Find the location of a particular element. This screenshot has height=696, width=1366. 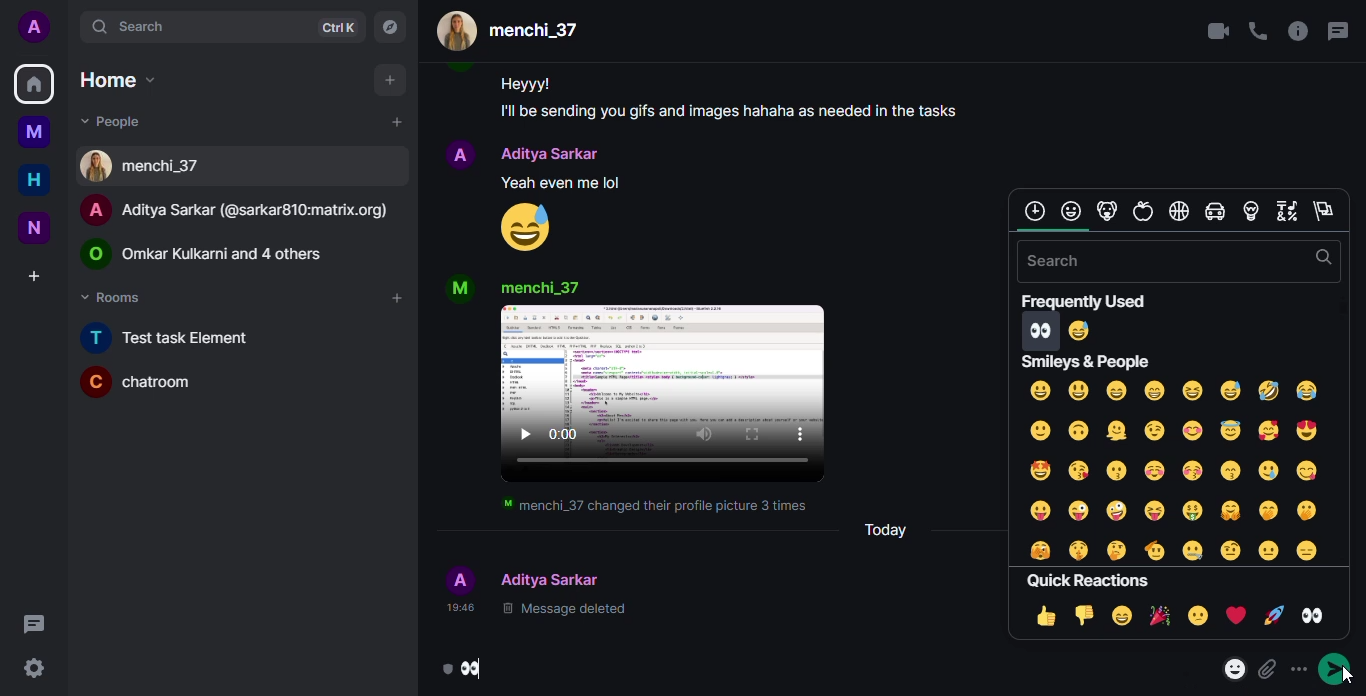

send is located at coordinates (1334, 670).